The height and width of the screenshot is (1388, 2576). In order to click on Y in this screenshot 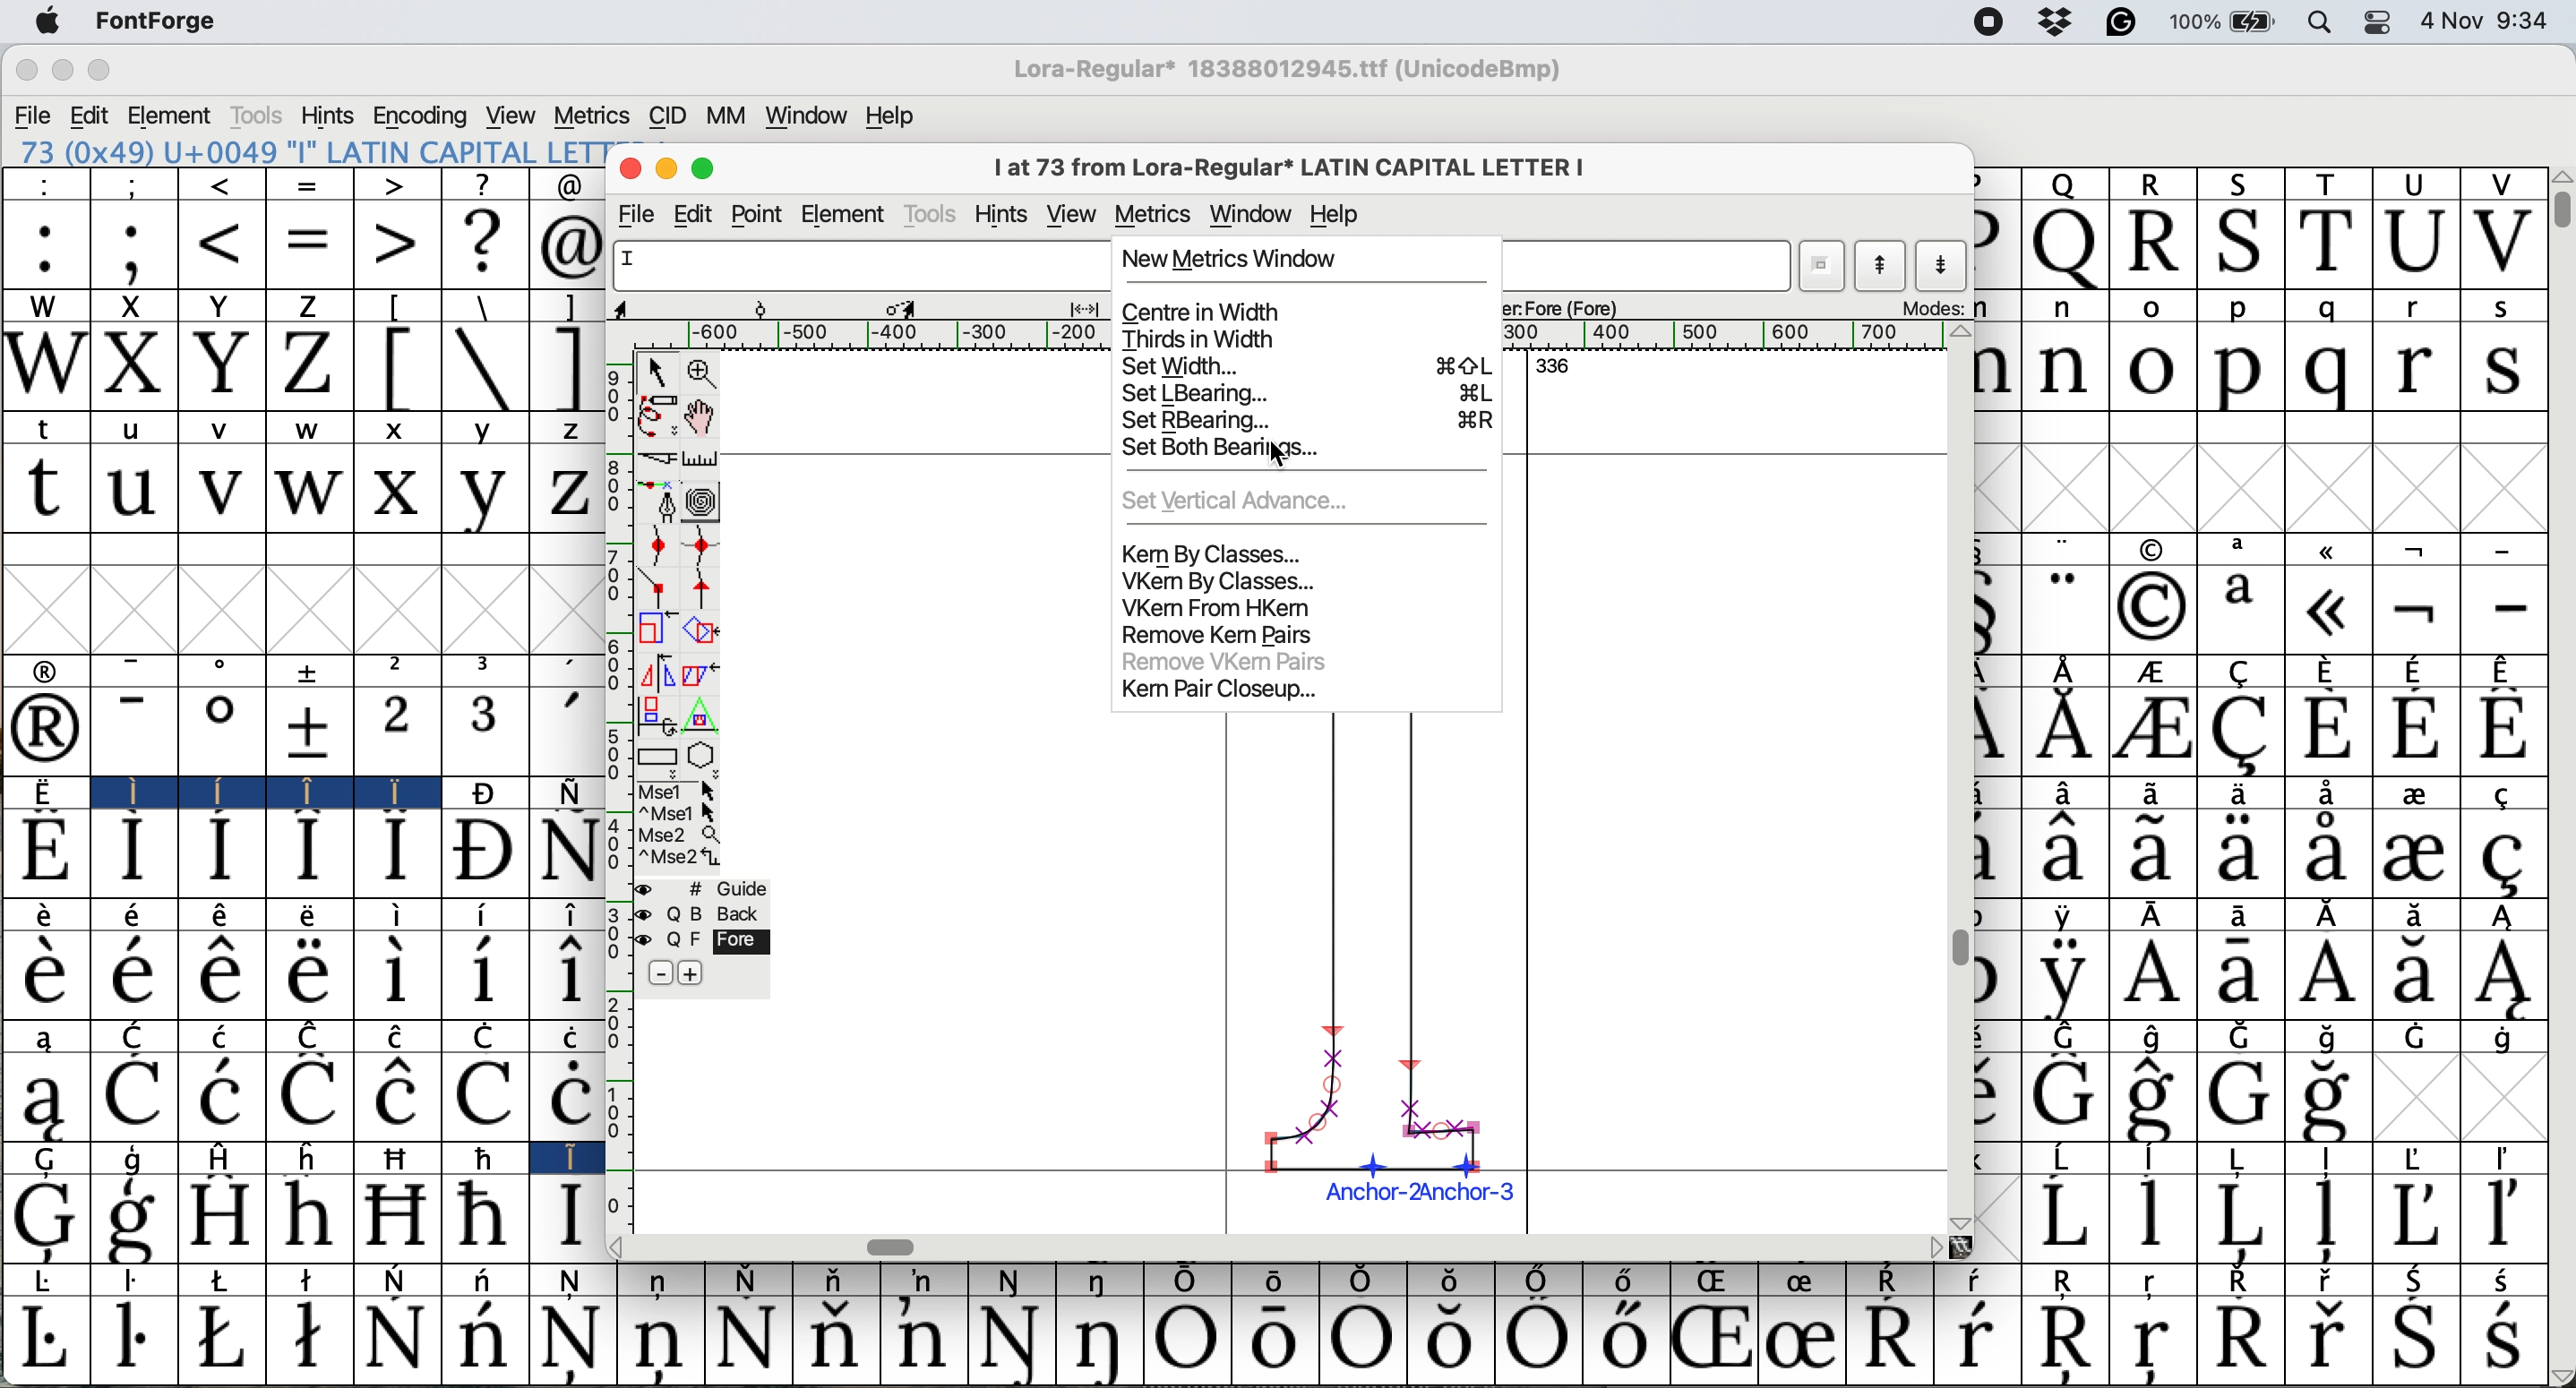, I will do `click(221, 307)`.